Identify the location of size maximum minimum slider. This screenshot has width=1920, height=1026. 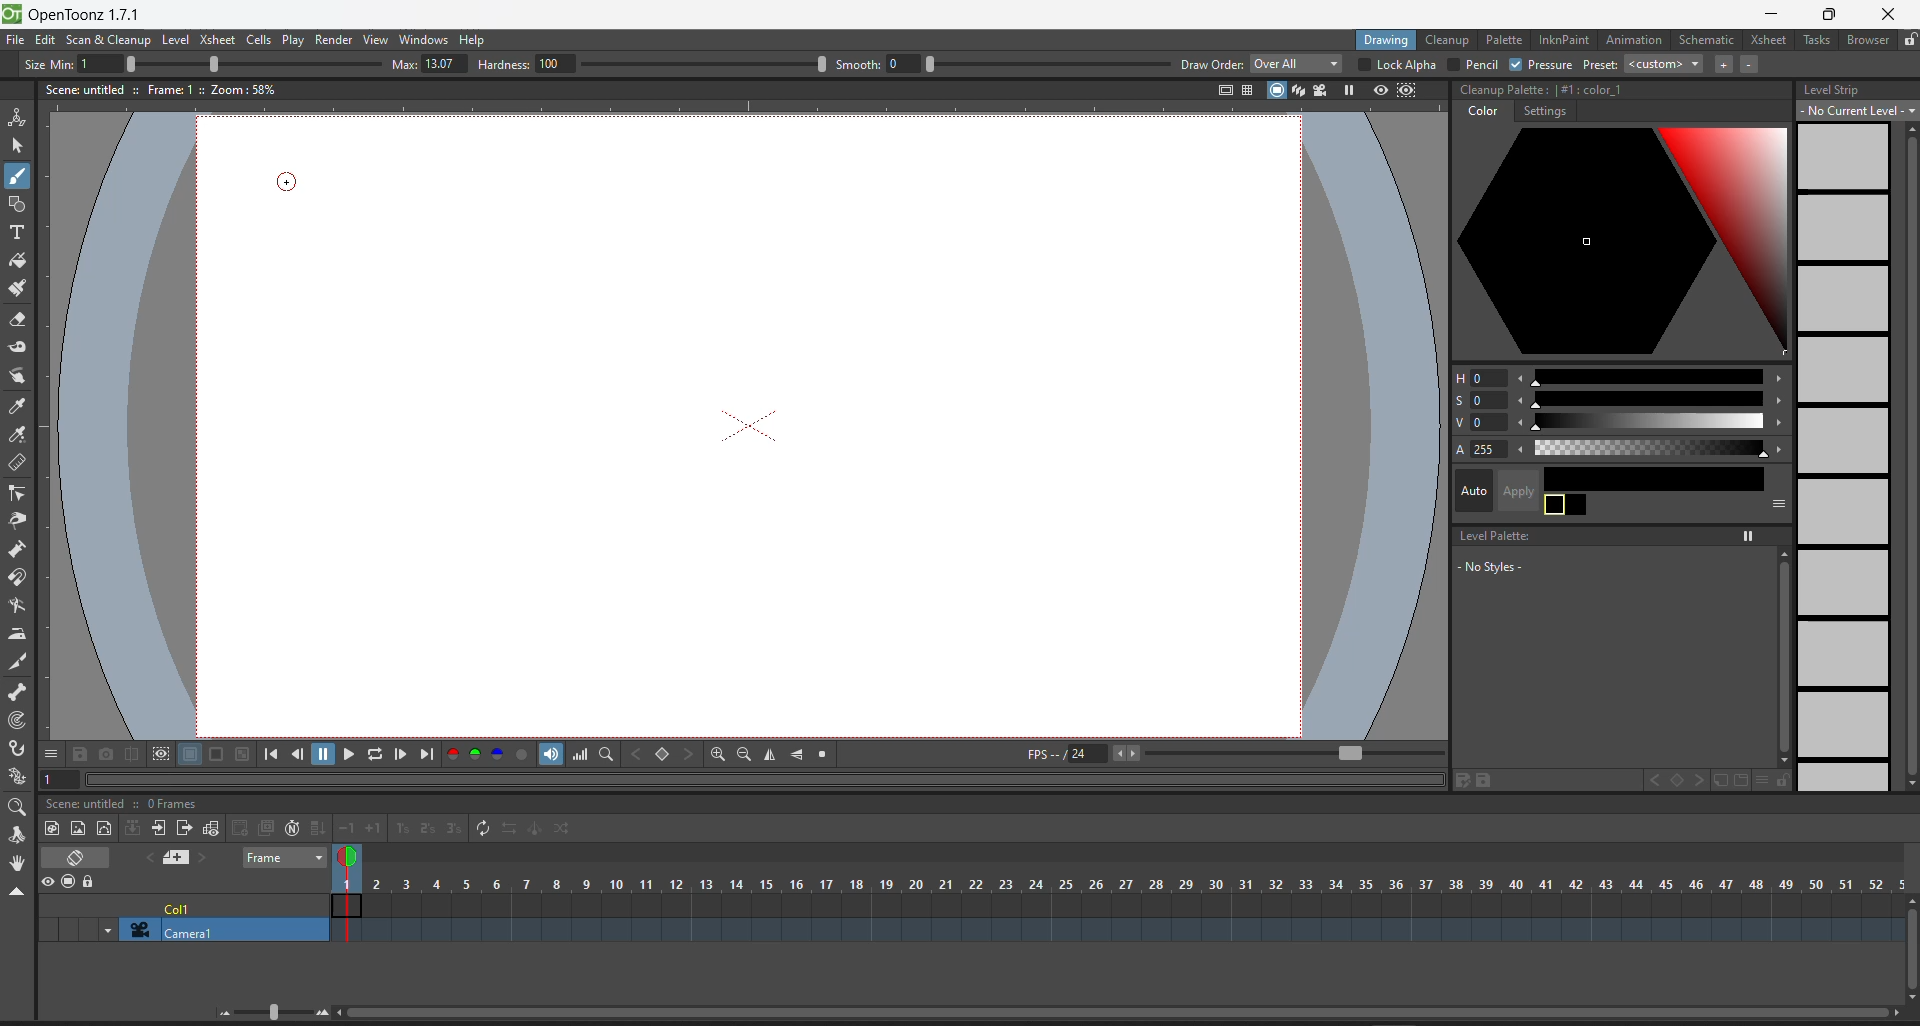
(184, 64).